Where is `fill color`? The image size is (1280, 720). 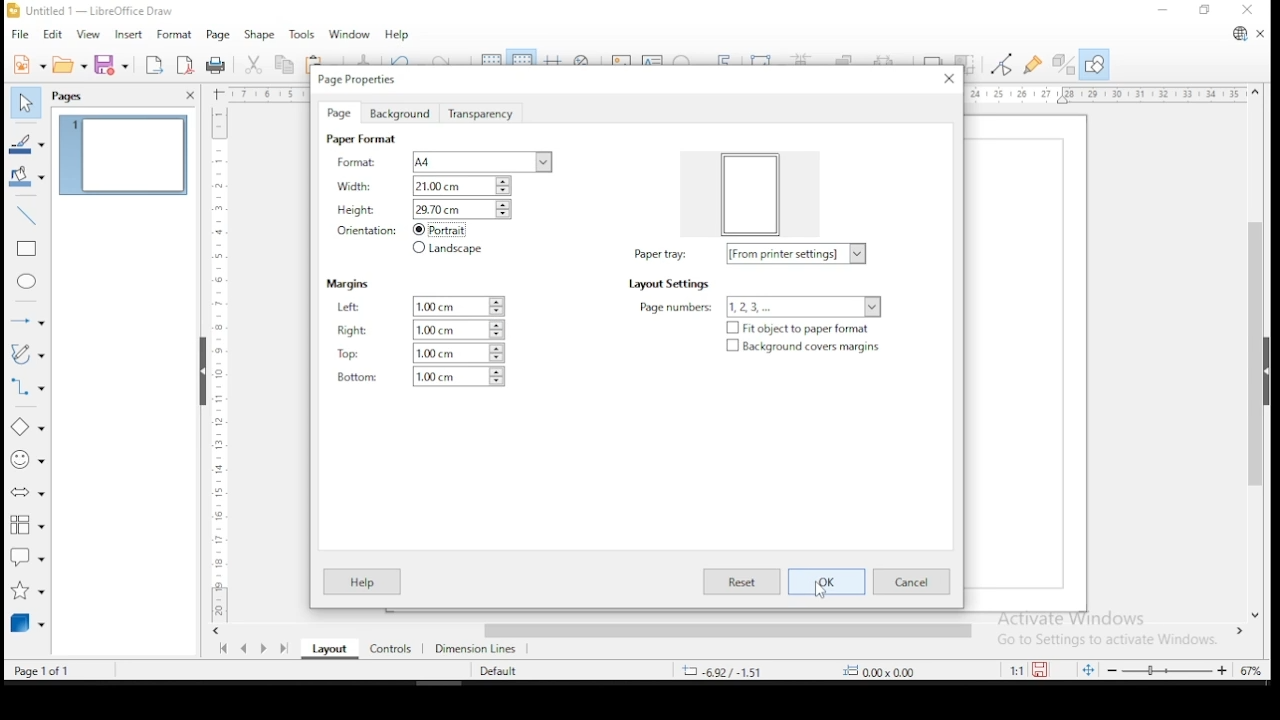
fill color is located at coordinates (27, 177).